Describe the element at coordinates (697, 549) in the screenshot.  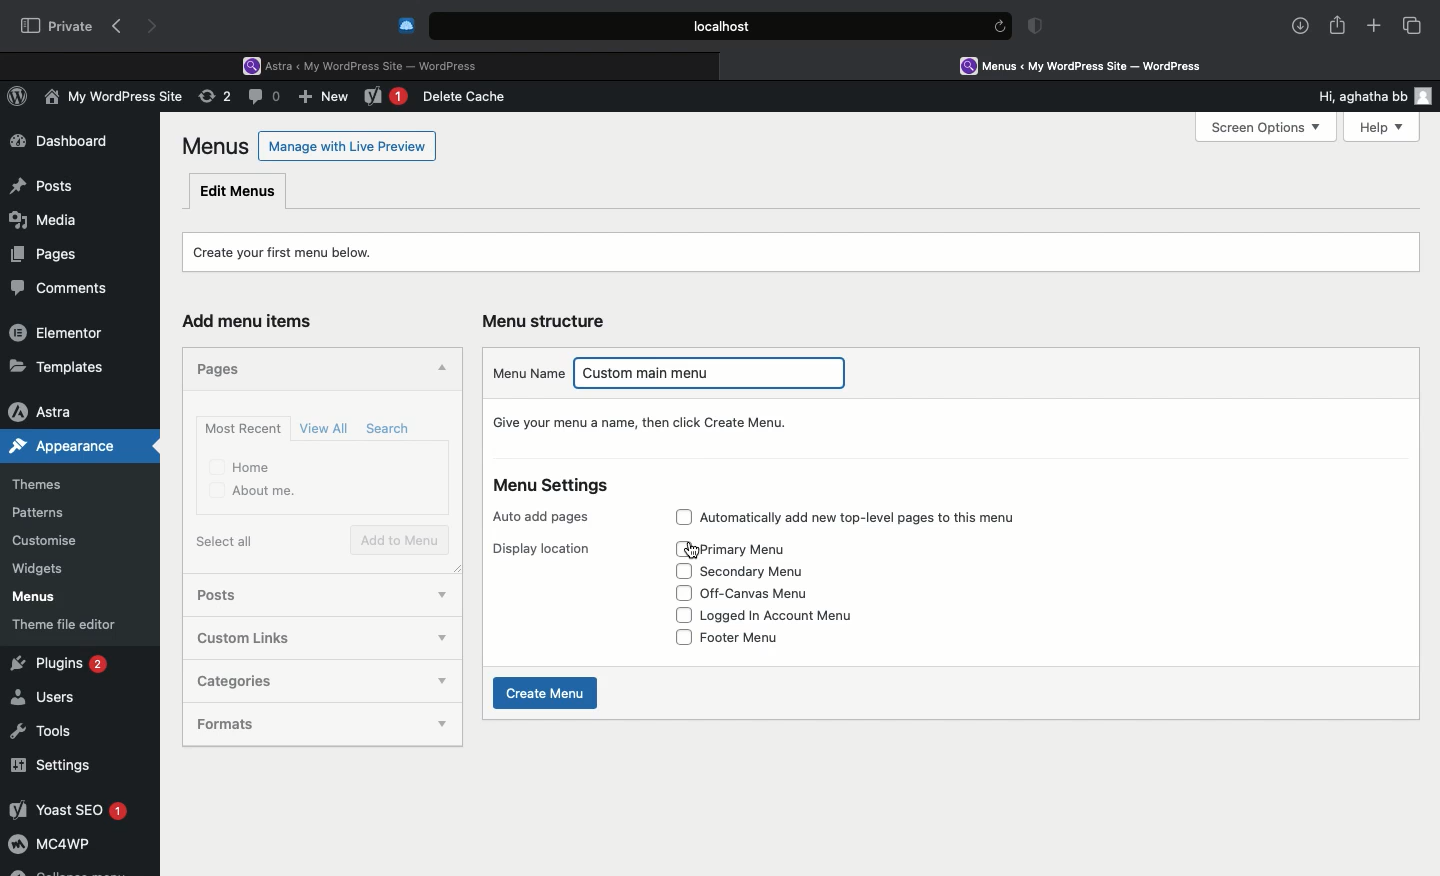
I see `cursor` at that location.